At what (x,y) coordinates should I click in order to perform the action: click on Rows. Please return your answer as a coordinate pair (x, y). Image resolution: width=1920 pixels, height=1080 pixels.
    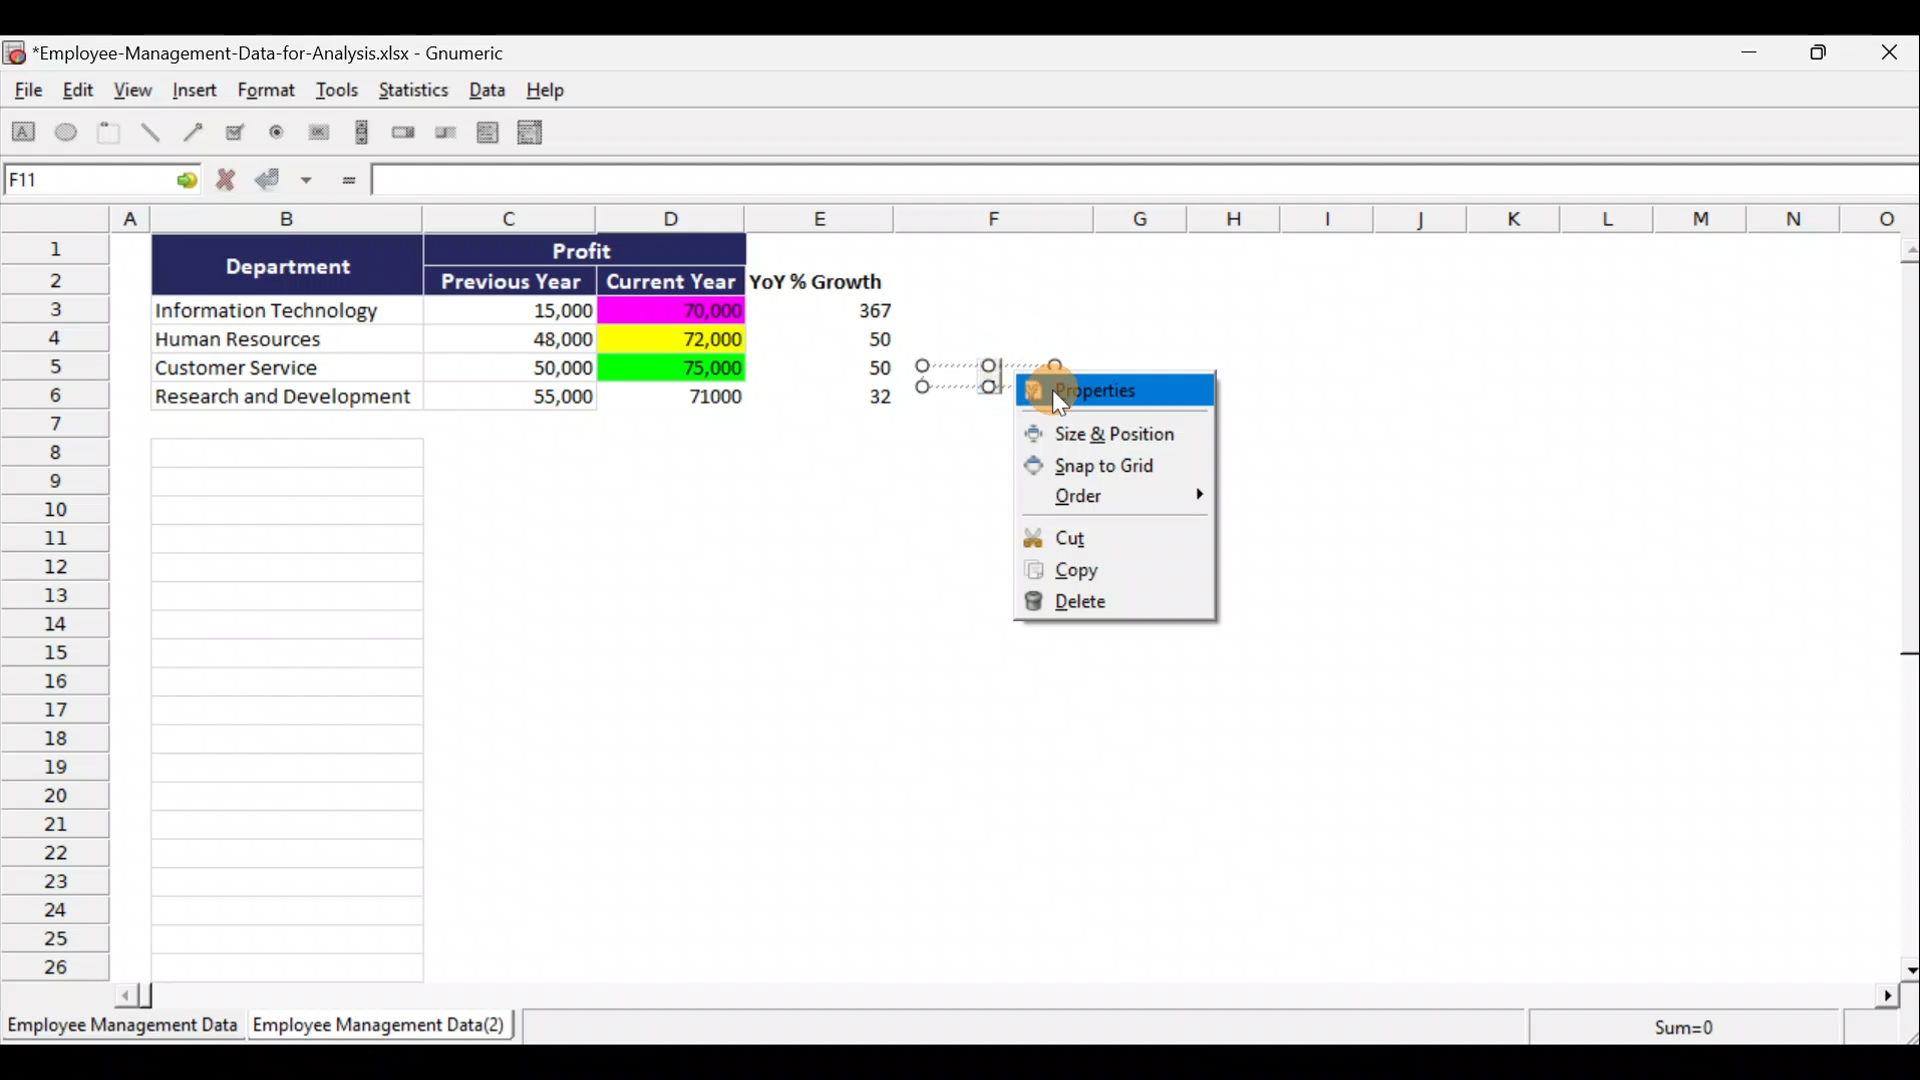
    Looking at the image, I should click on (61, 605).